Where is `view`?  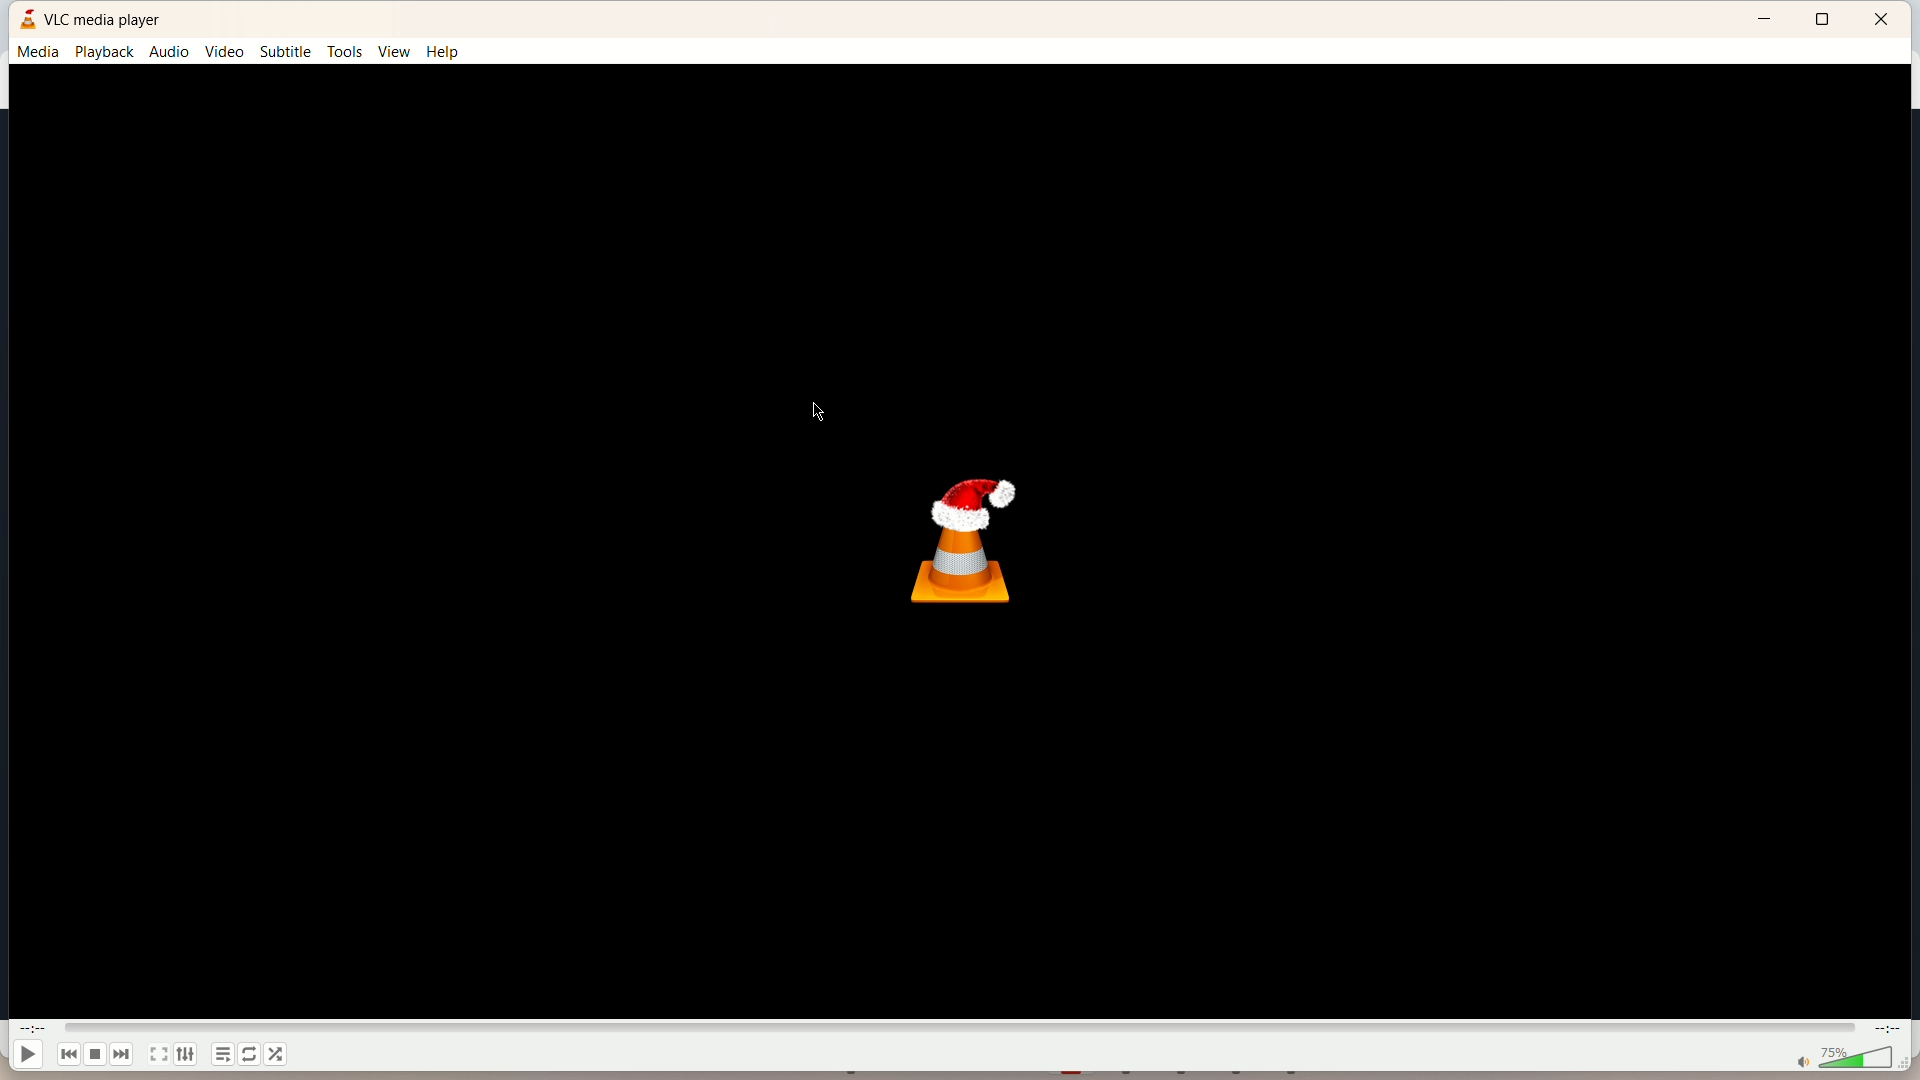 view is located at coordinates (395, 52).